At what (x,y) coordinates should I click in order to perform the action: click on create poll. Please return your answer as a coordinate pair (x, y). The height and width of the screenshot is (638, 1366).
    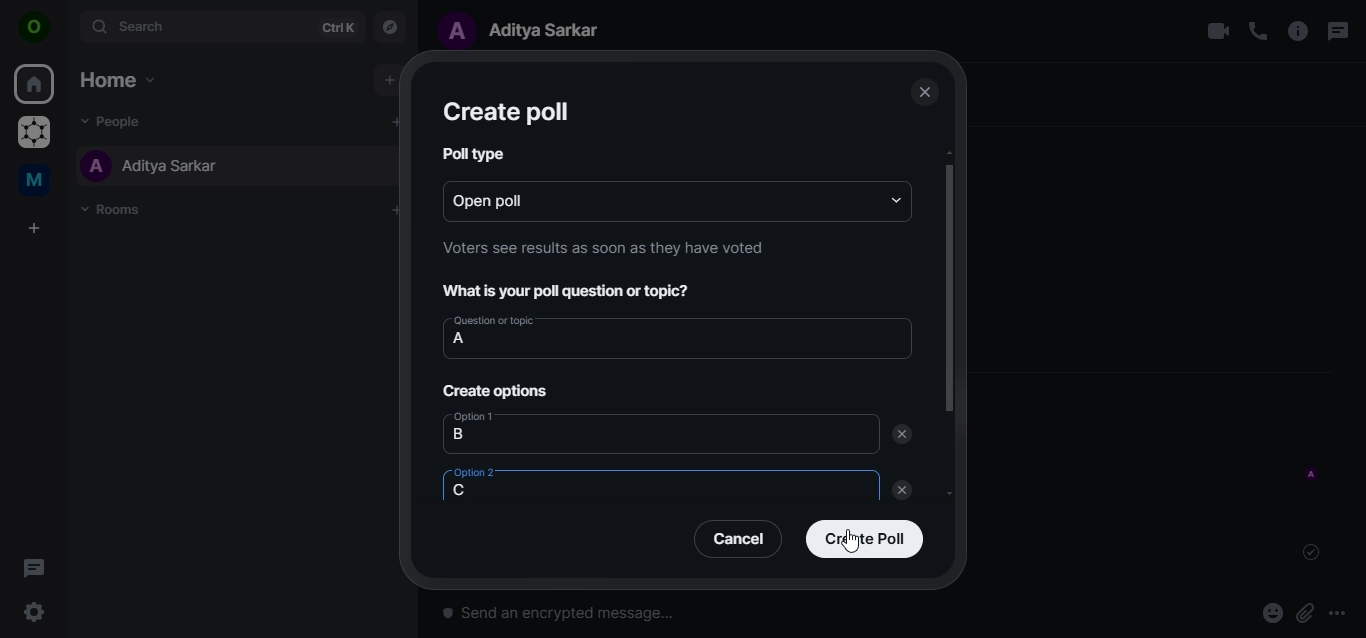
    Looking at the image, I should click on (864, 537).